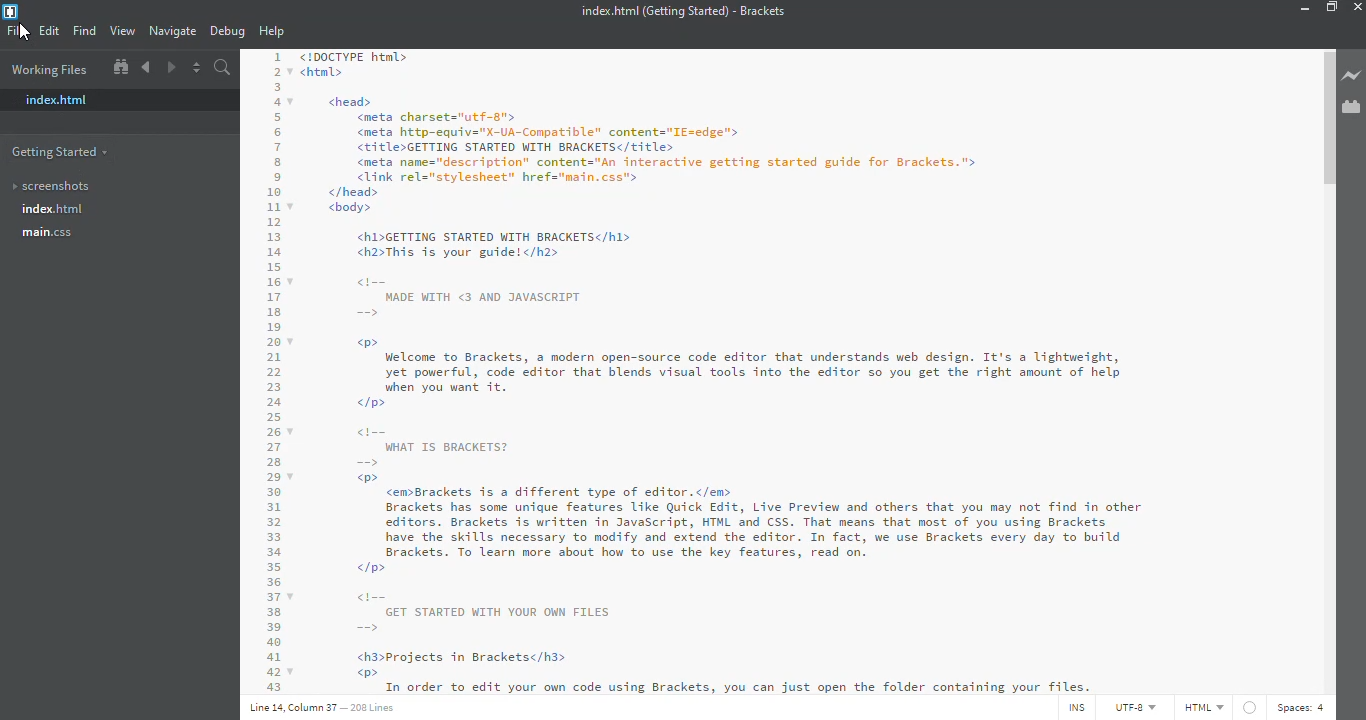  What do you see at coordinates (1251, 708) in the screenshot?
I see `no linter available` at bounding box center [1251, 708].